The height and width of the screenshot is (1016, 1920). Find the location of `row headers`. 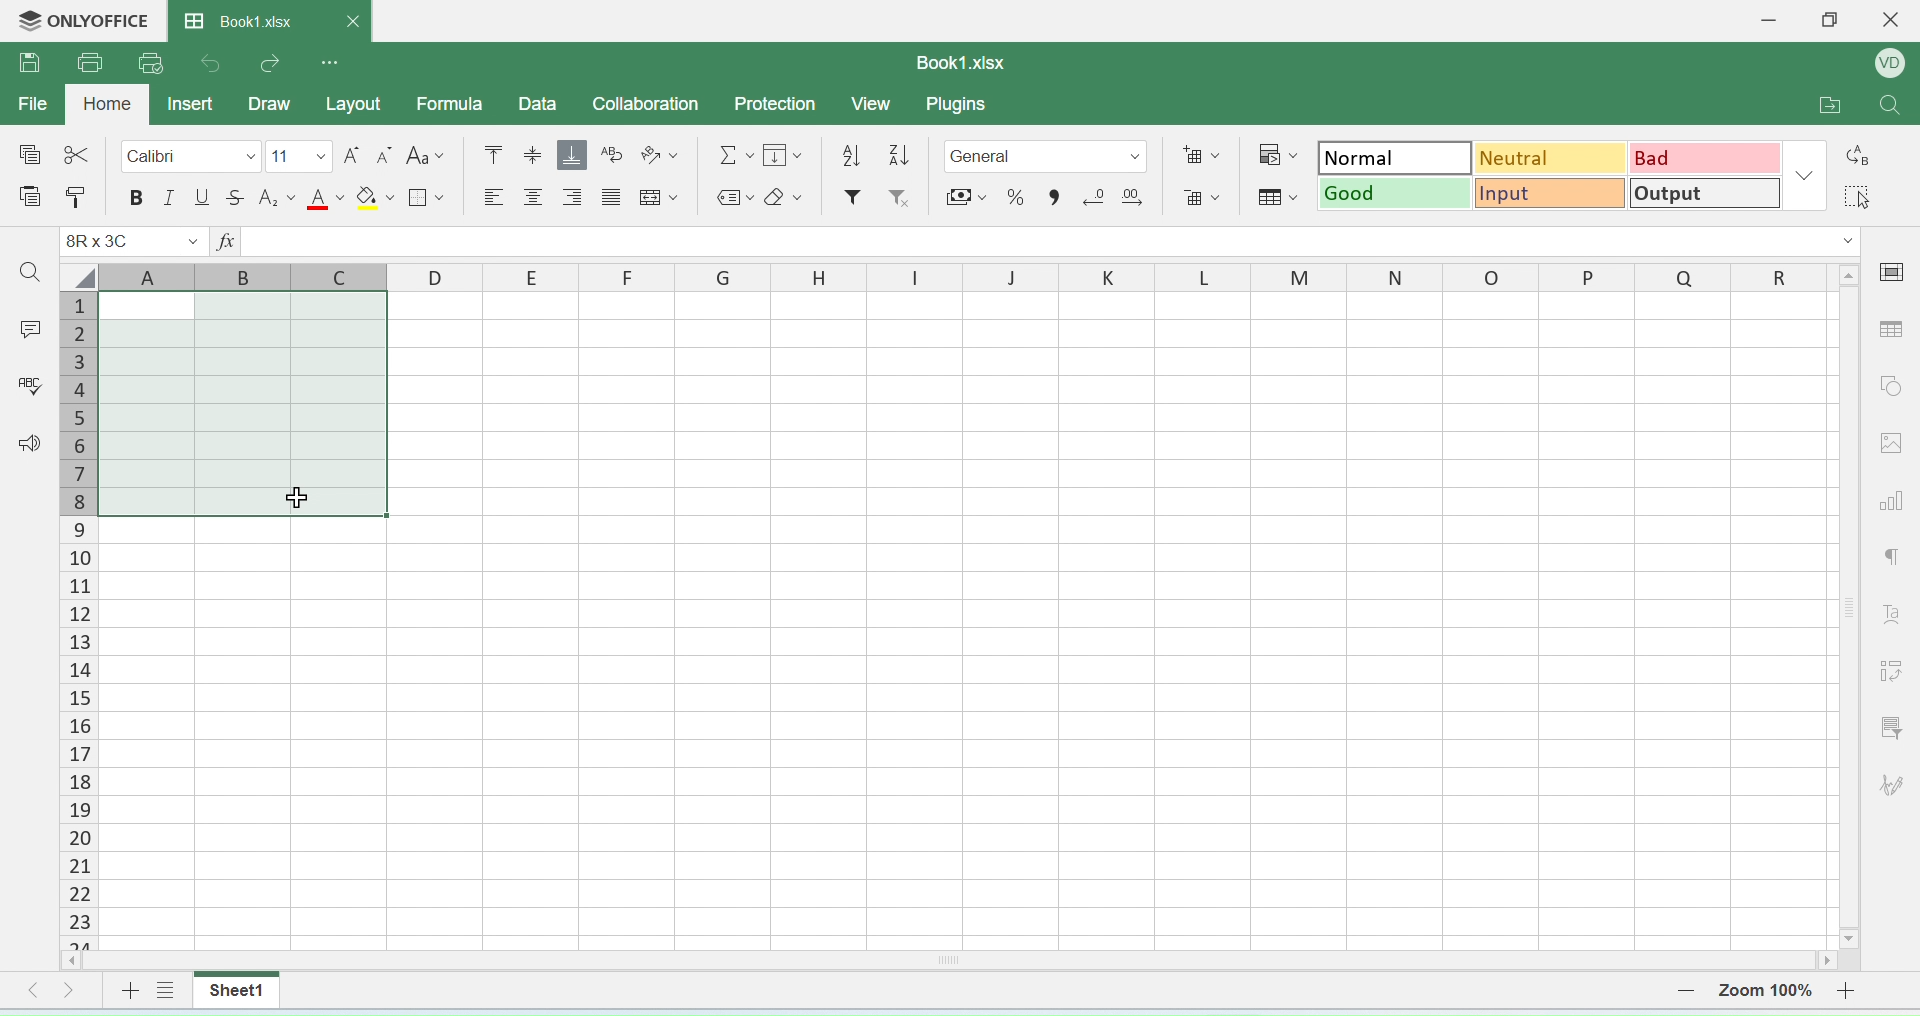

row headers is located at coordinates (965, 277).